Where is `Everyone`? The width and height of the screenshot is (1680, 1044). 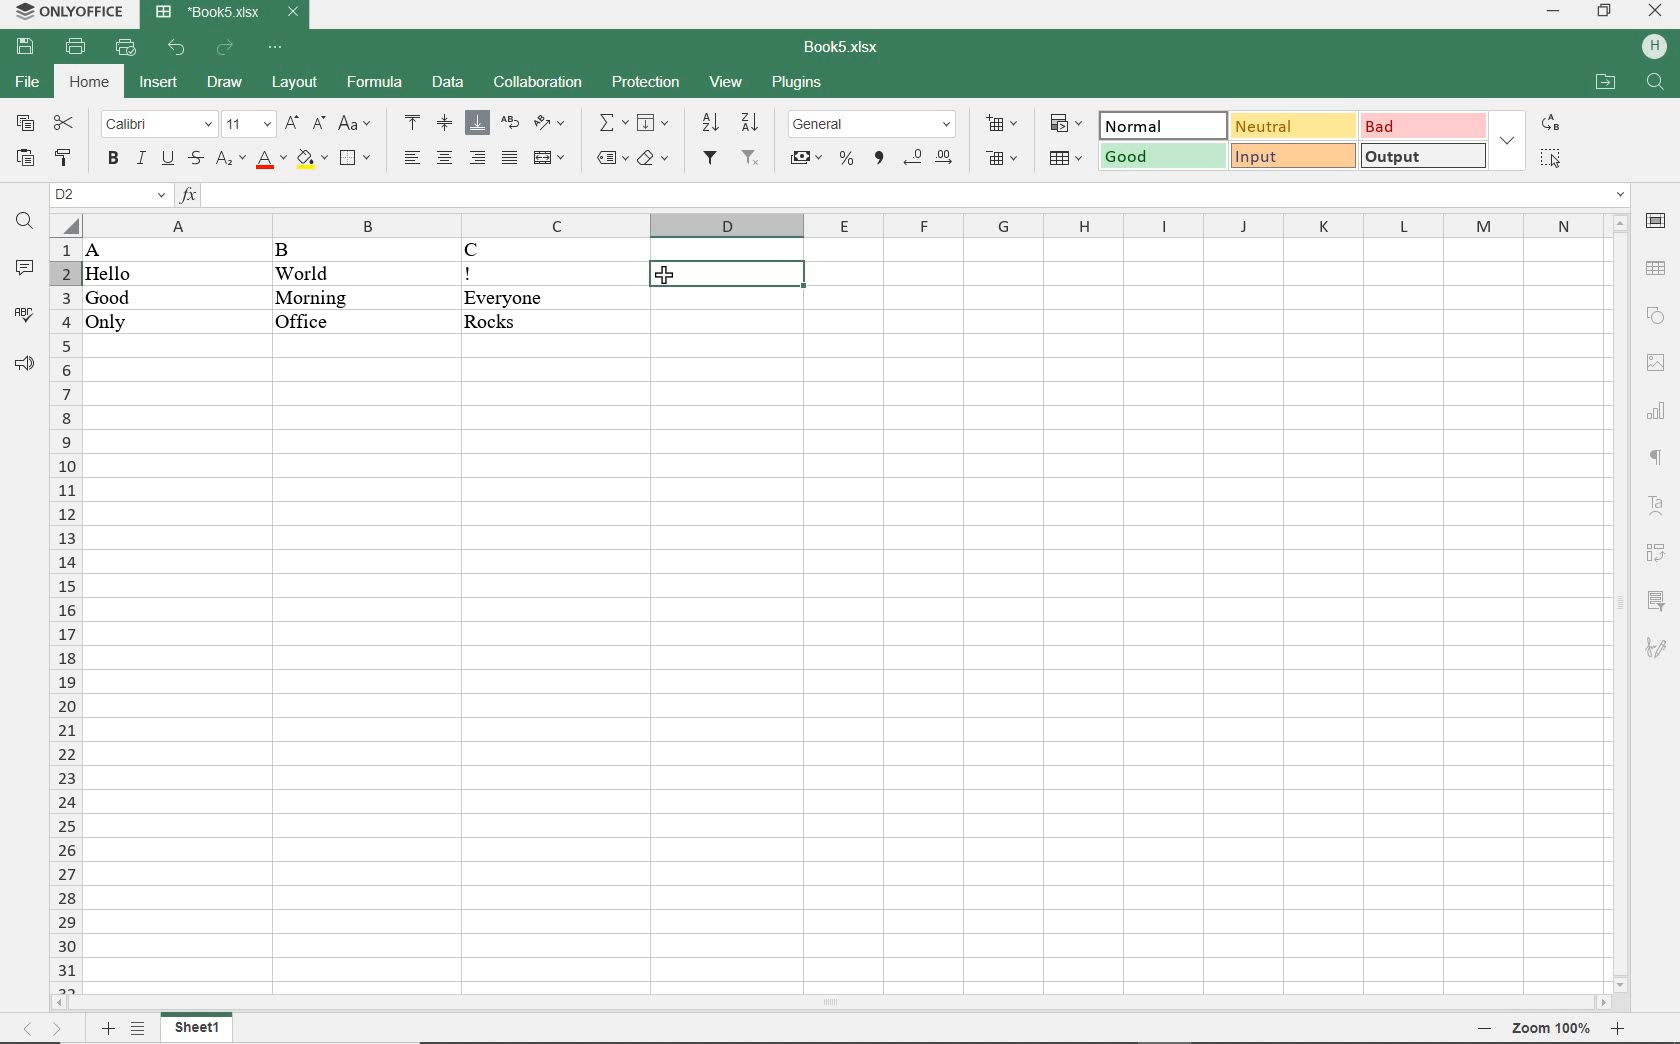
Everyone is located at coordinates (553, 298).